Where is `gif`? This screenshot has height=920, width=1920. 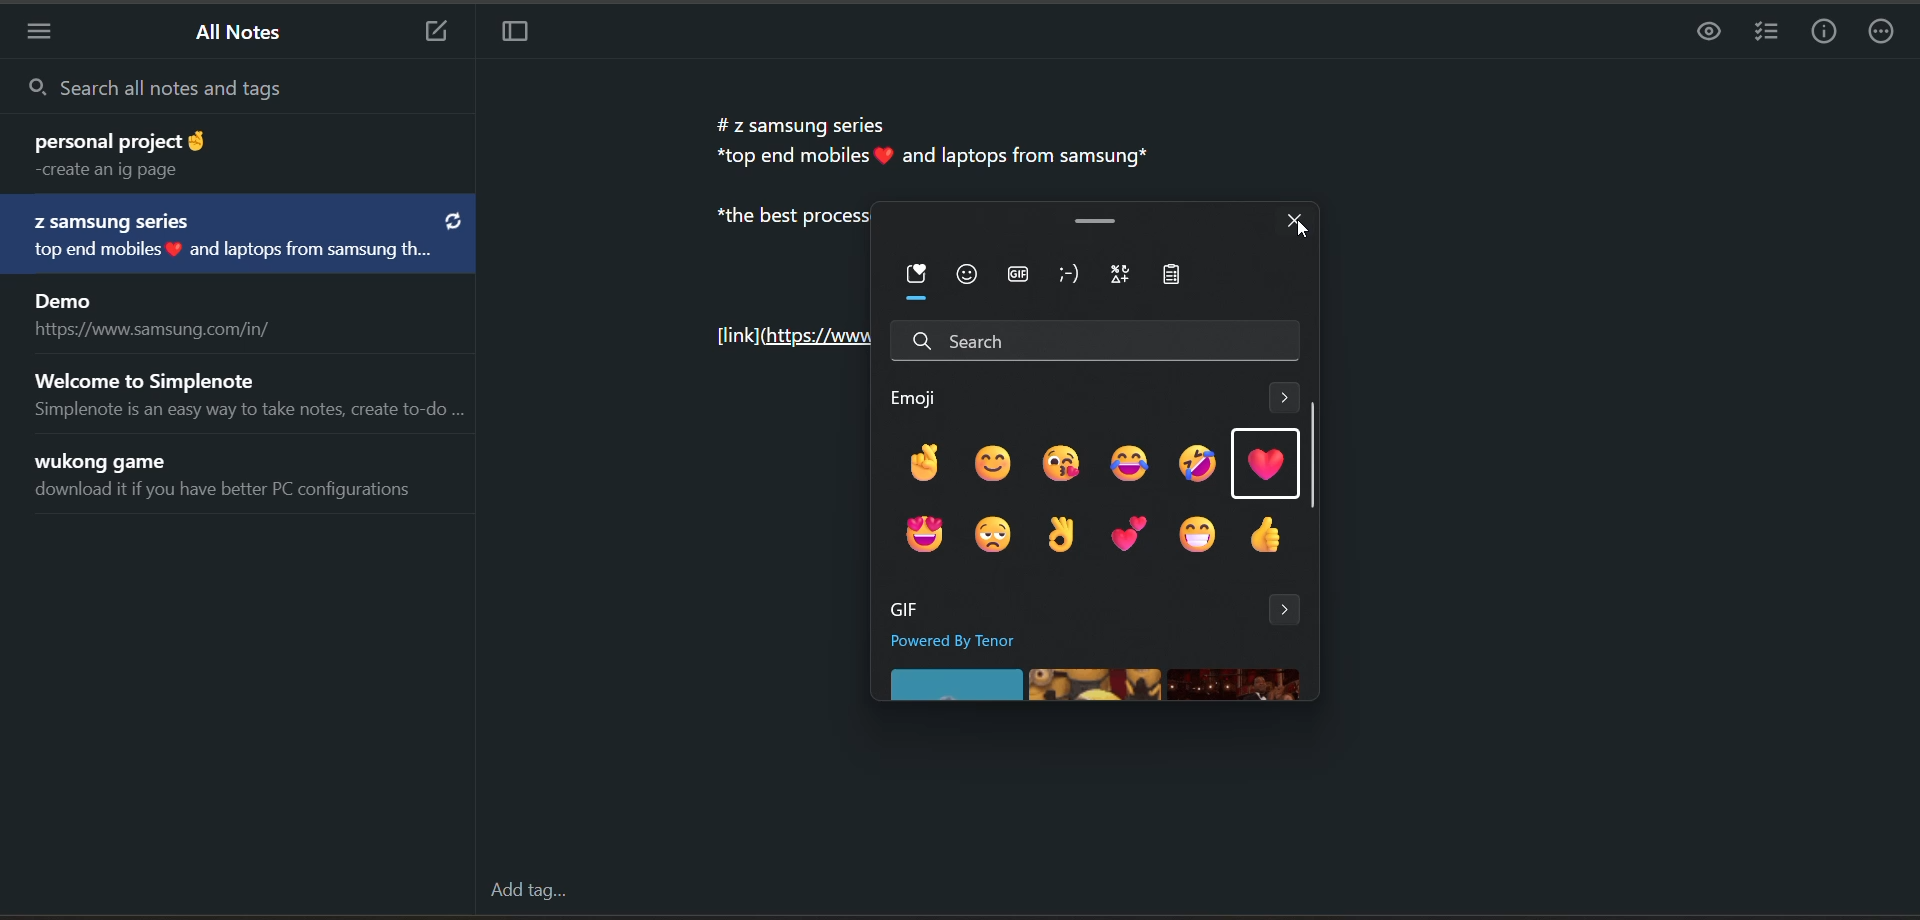 gif is located at coordinates (1096, 685).